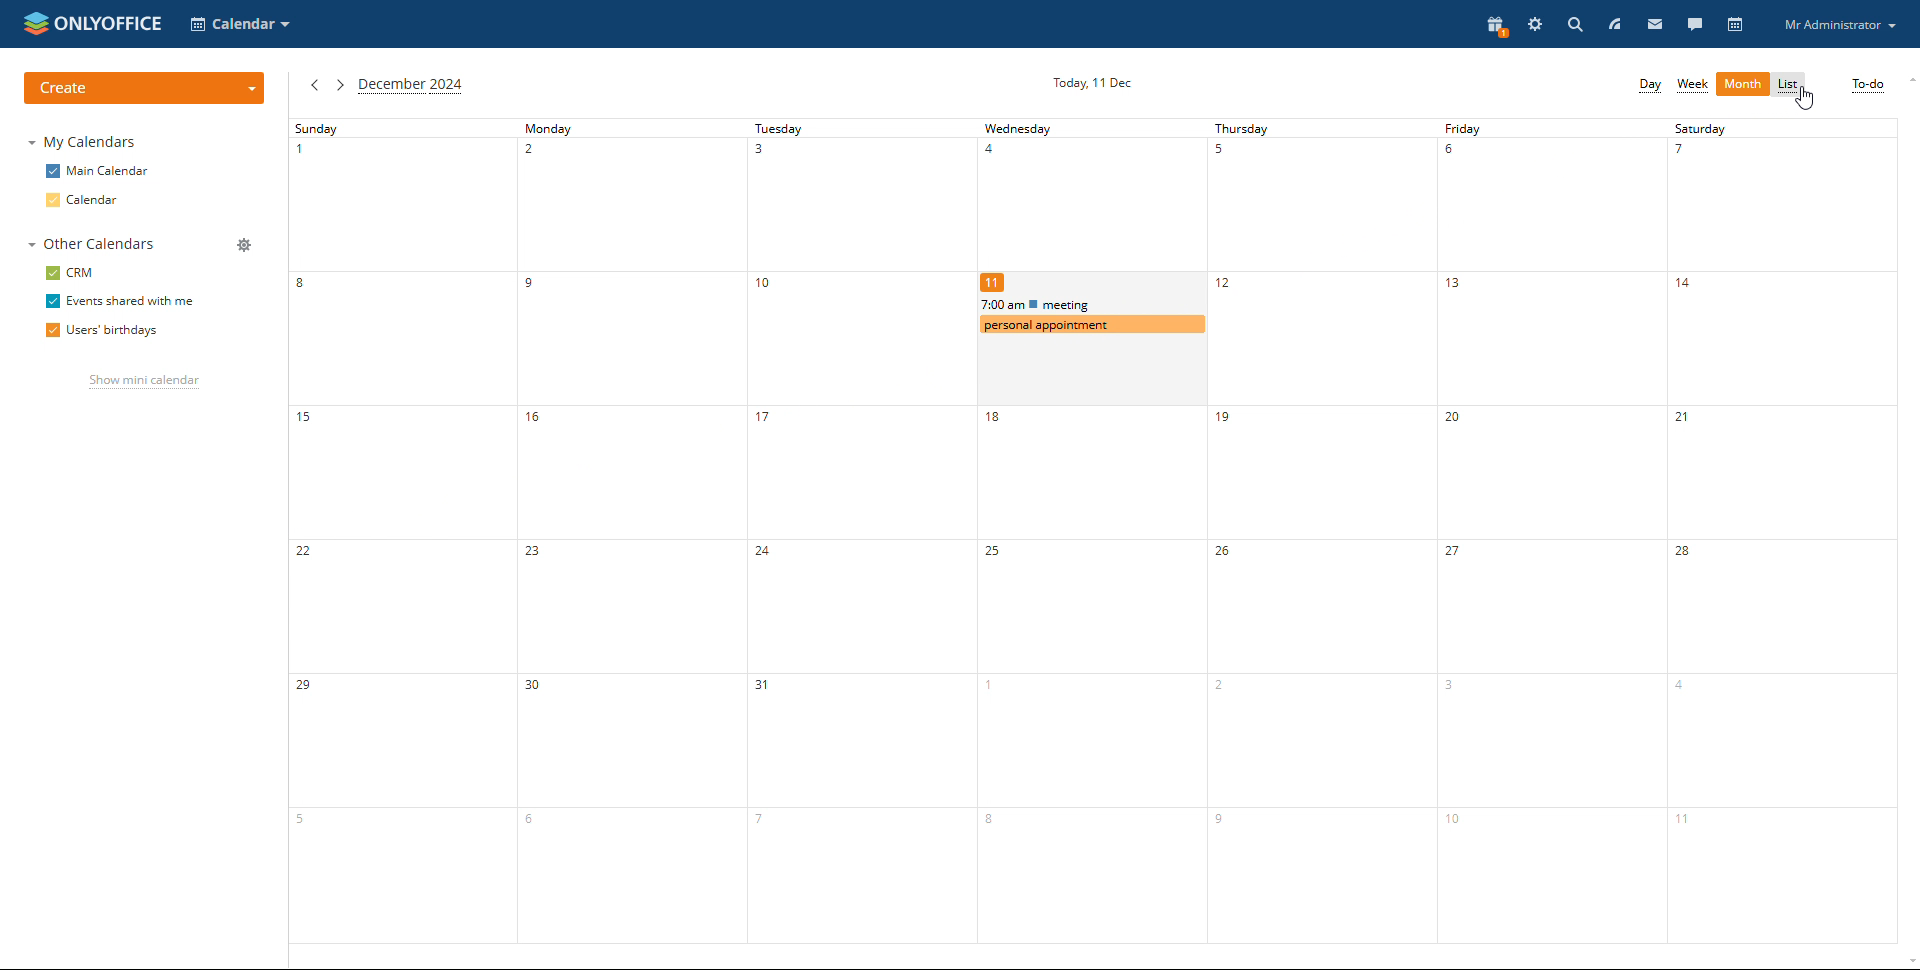 This screenshot has width=1920, height=970. Describe the element at coordinates (1868, 84) in the screenshot. I see `to-do` at that location.